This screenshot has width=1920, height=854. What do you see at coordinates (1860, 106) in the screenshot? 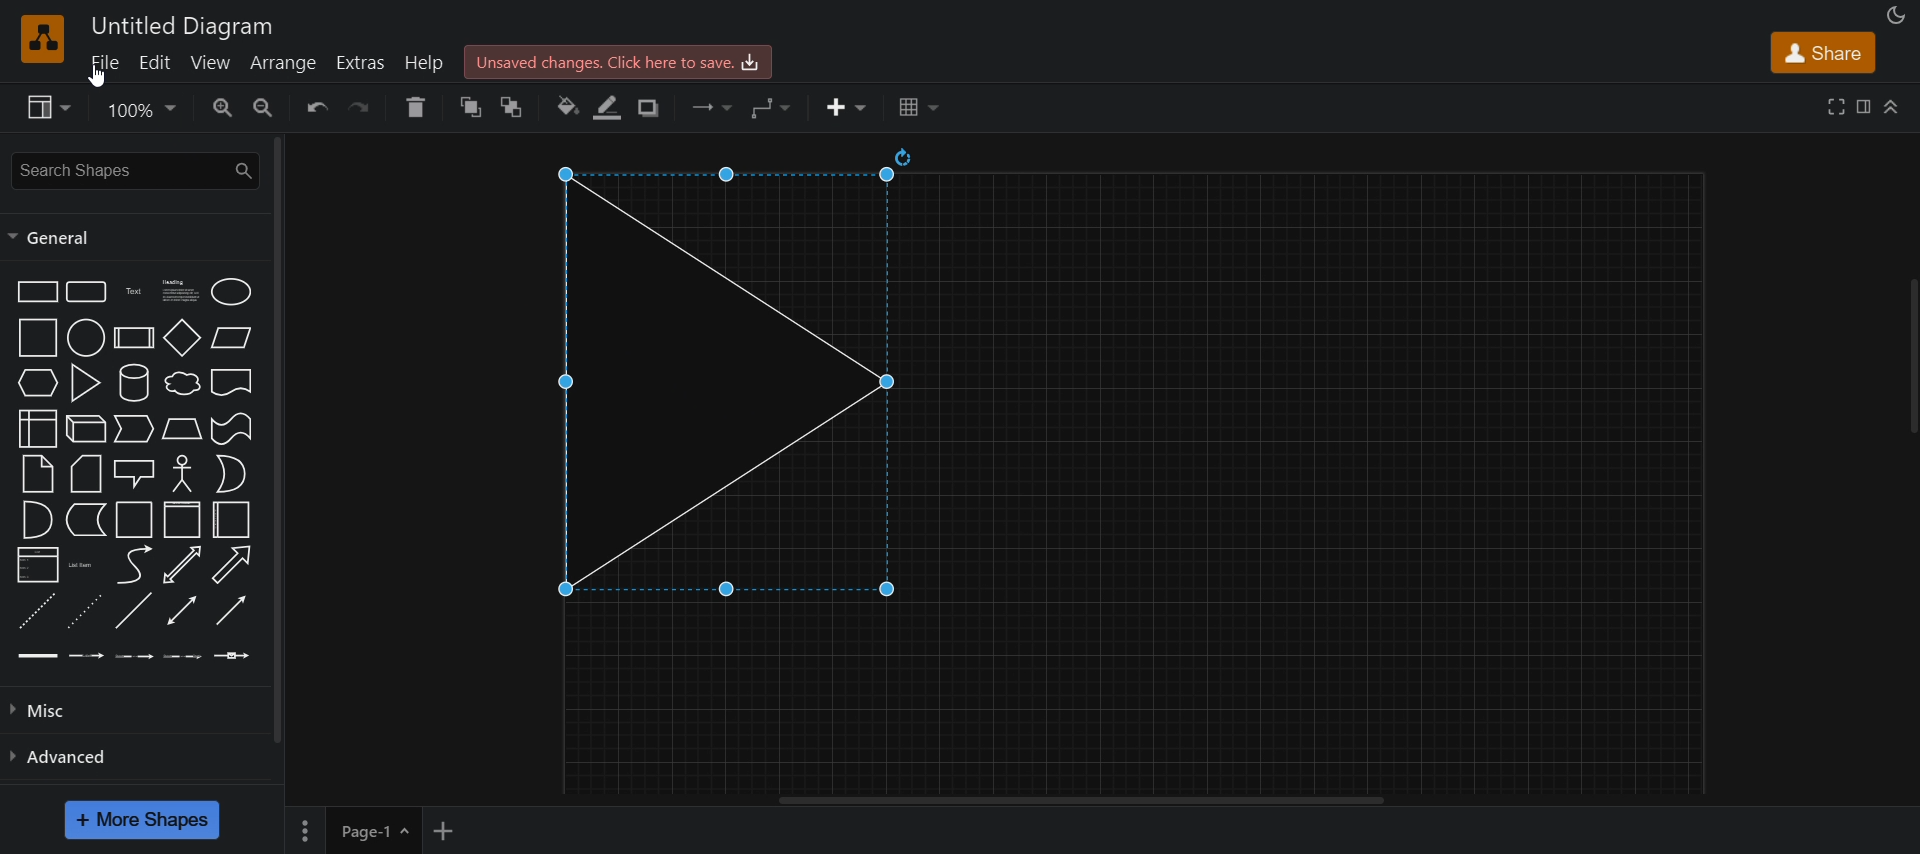
I see `format` at bounding box center [1860, 106].